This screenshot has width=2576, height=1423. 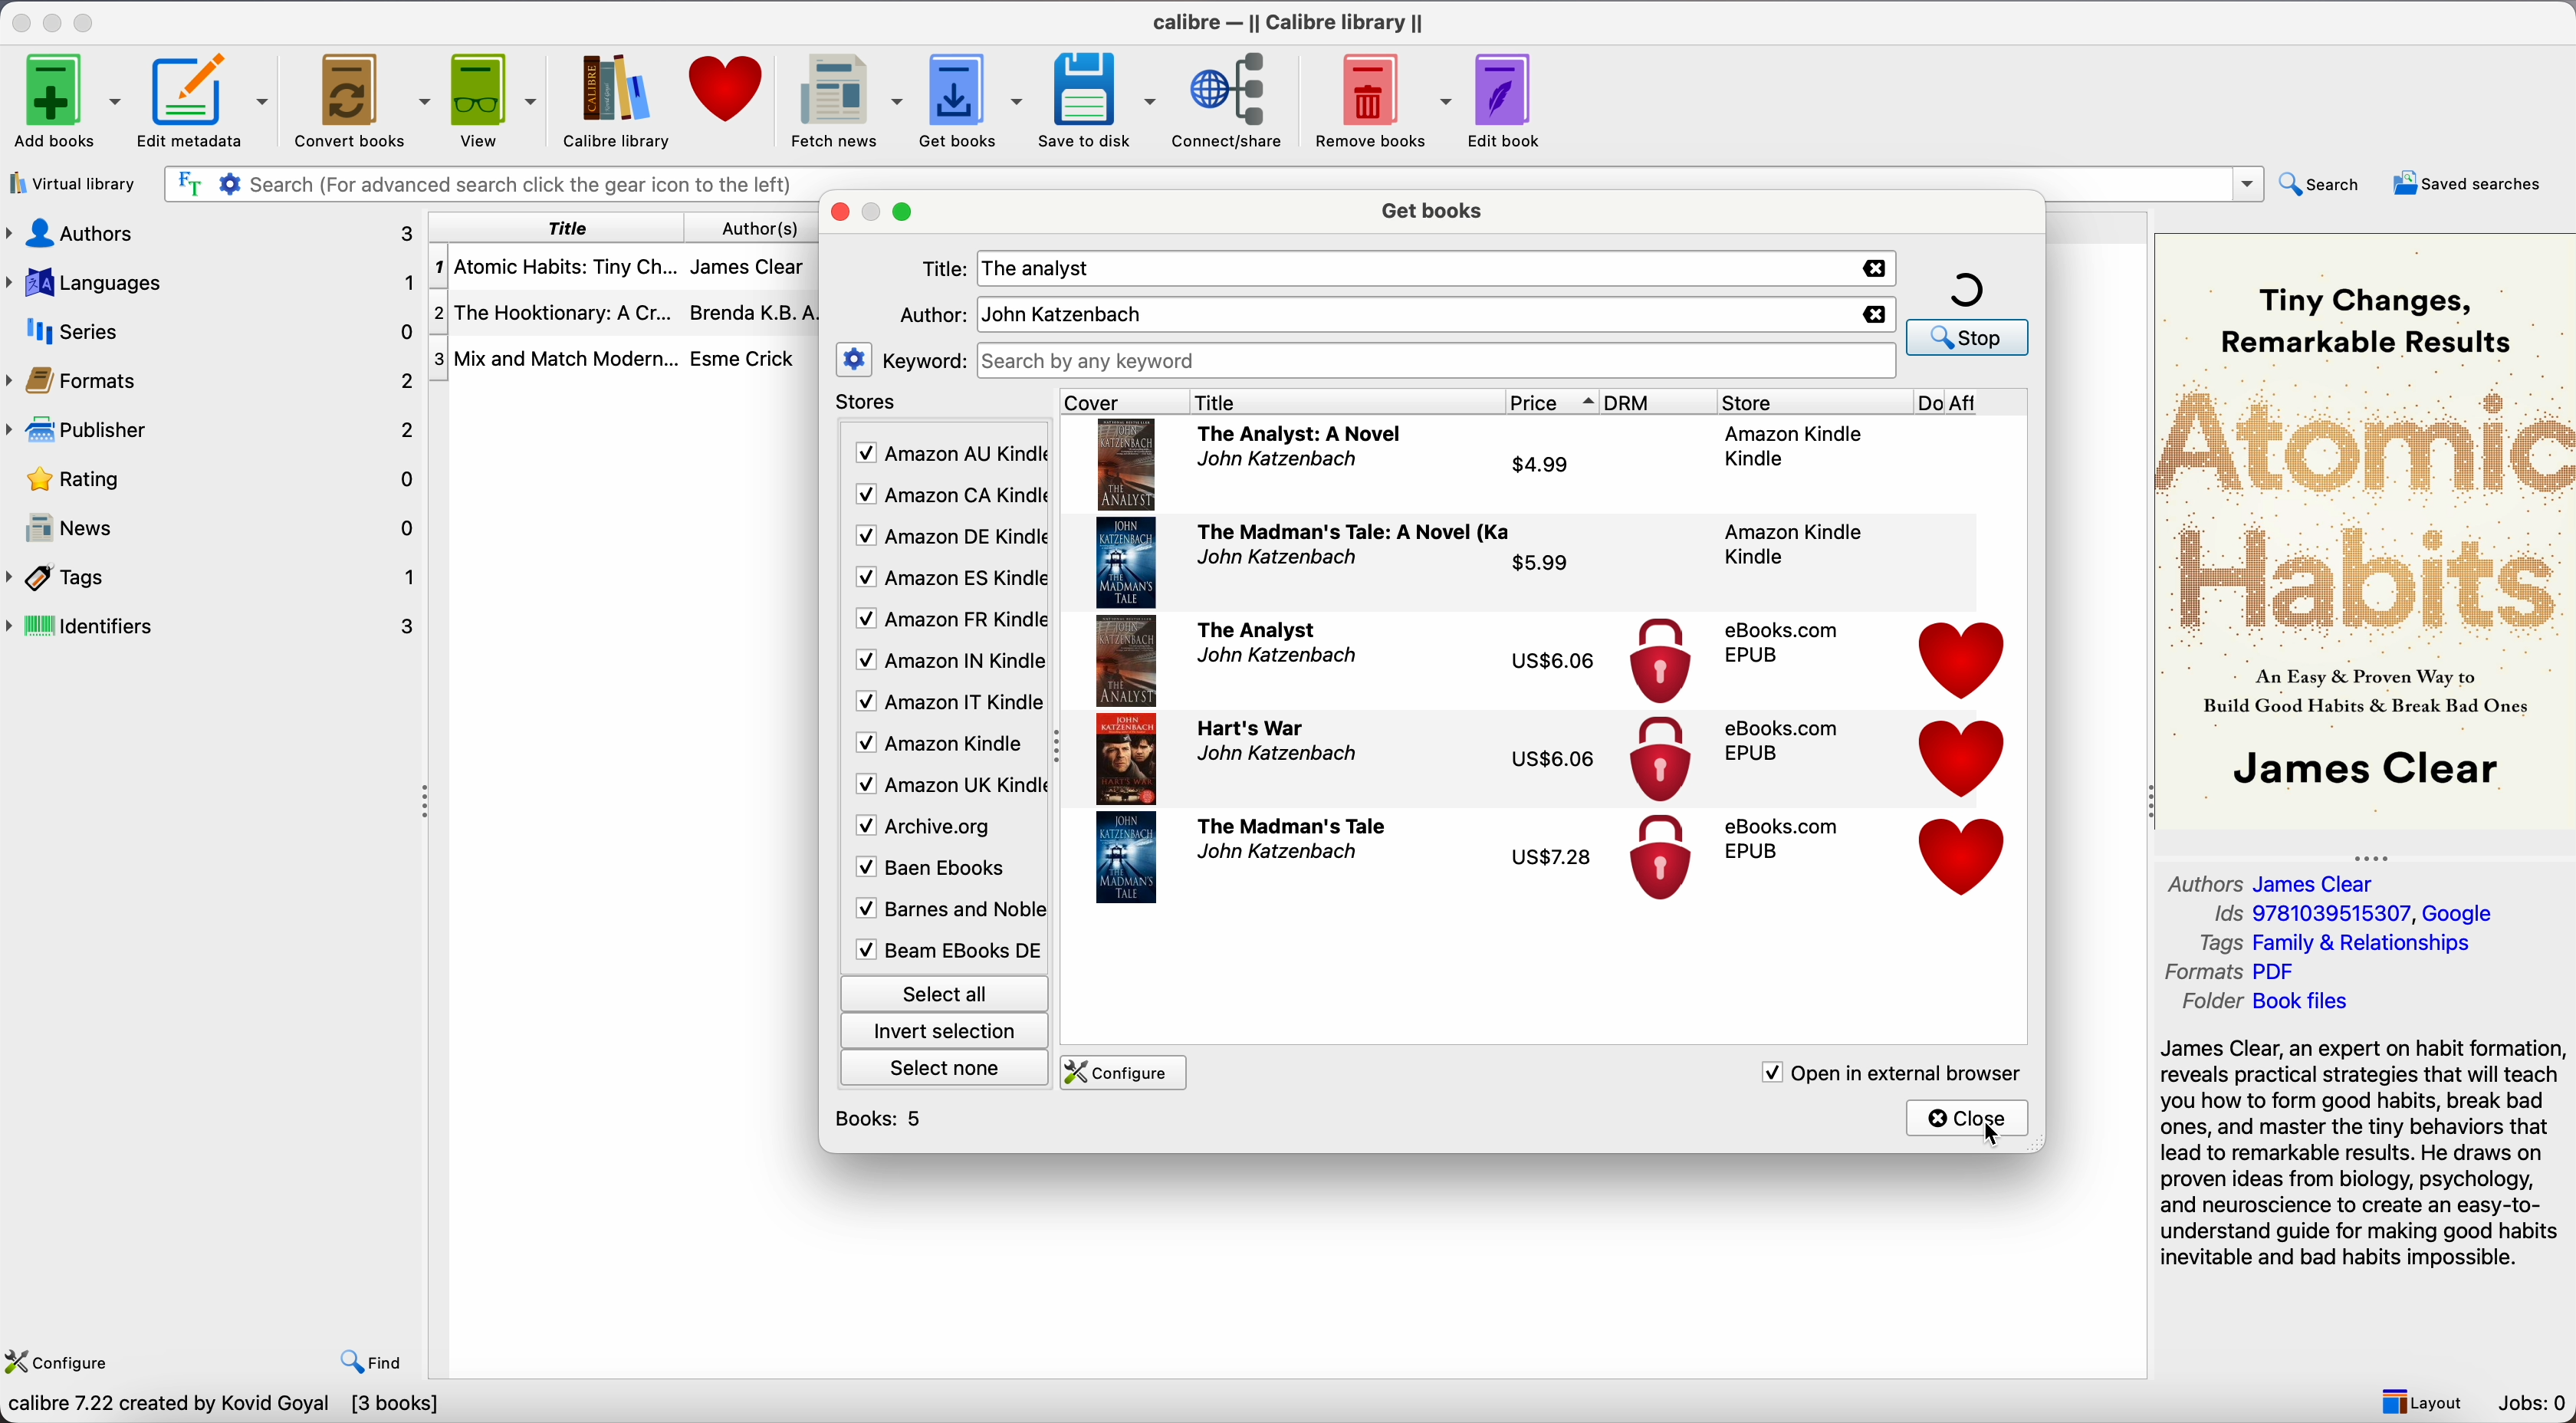 I want to click on select all, so click(x=943, y=990).